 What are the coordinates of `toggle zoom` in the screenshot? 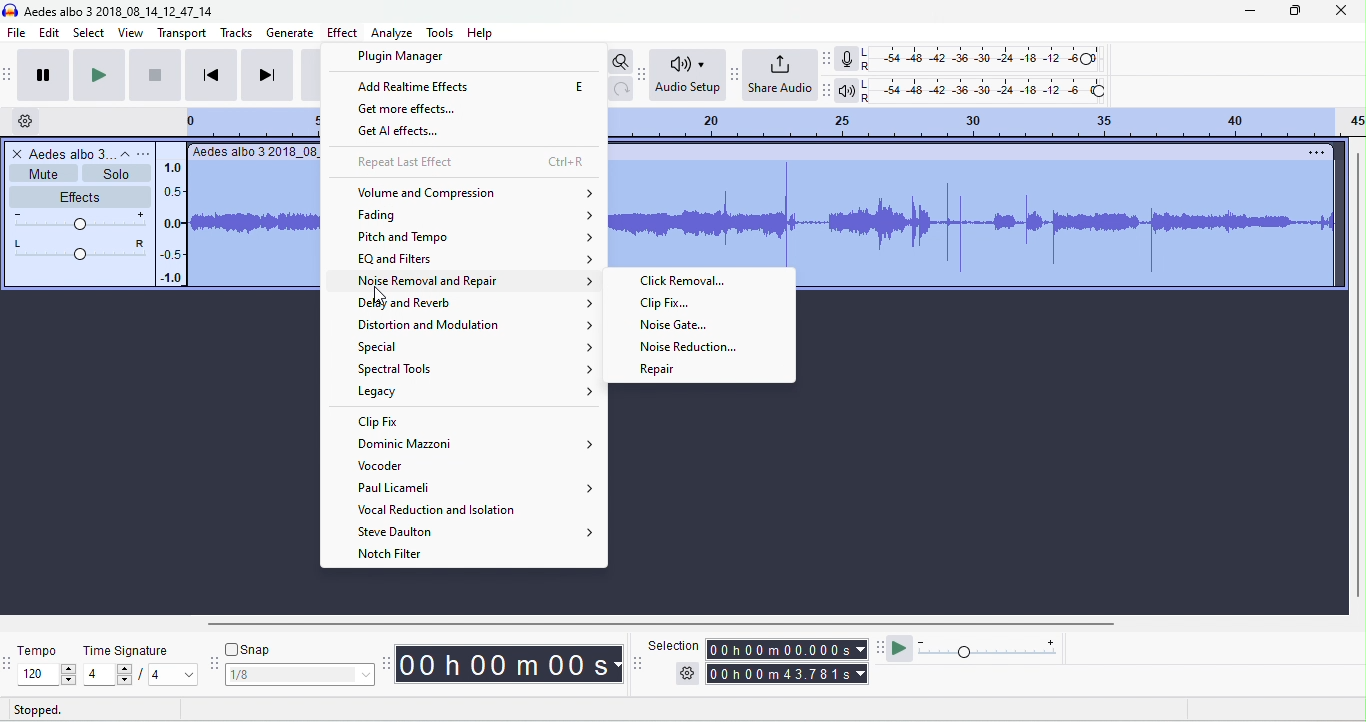 It's located at (621, 62).